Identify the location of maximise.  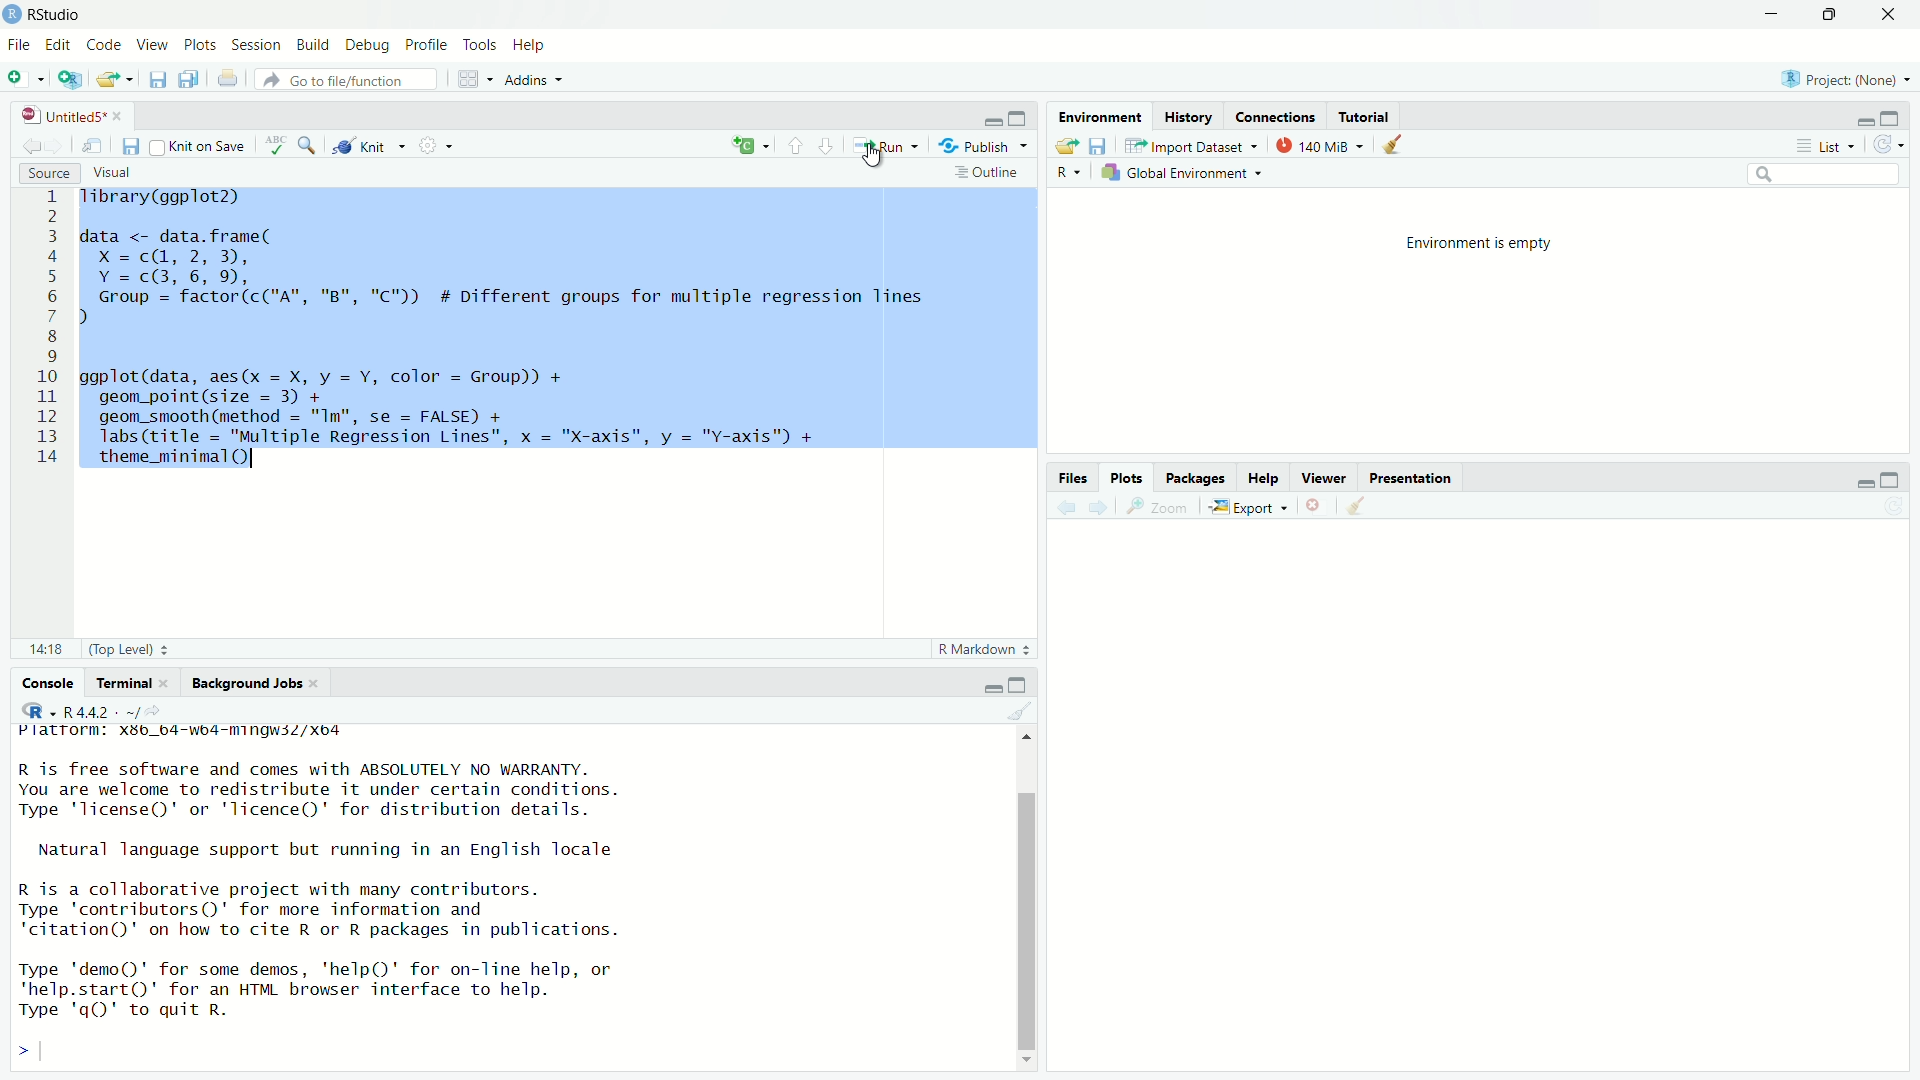
(1029, 682).